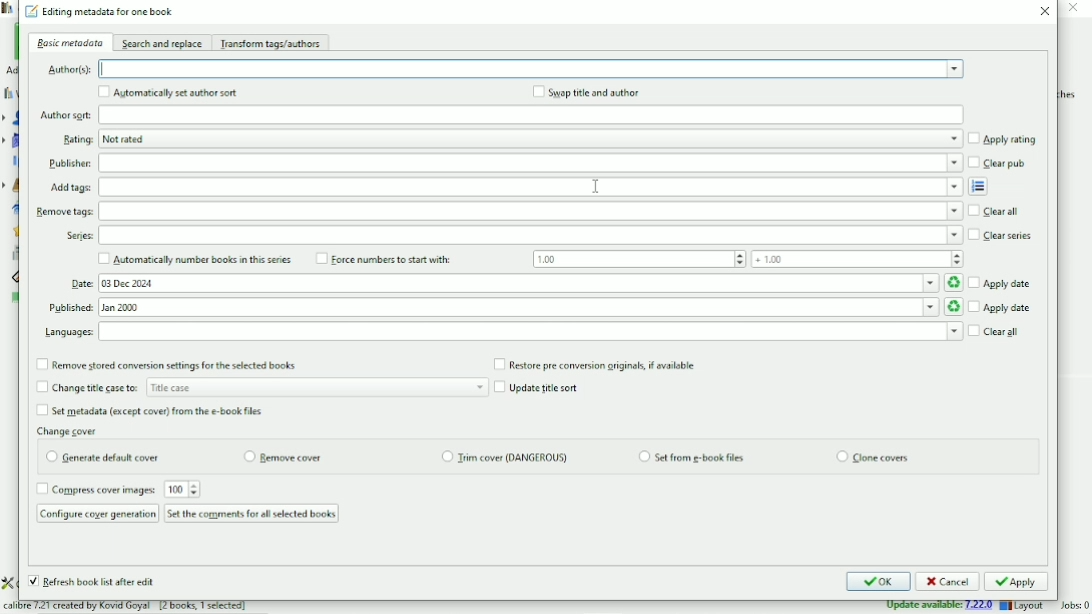 The height and width of the screenshot is (614, 1092). Describe the element at coordinates (586, 92) in the screenshot. I see `Swap title and author` at that location.